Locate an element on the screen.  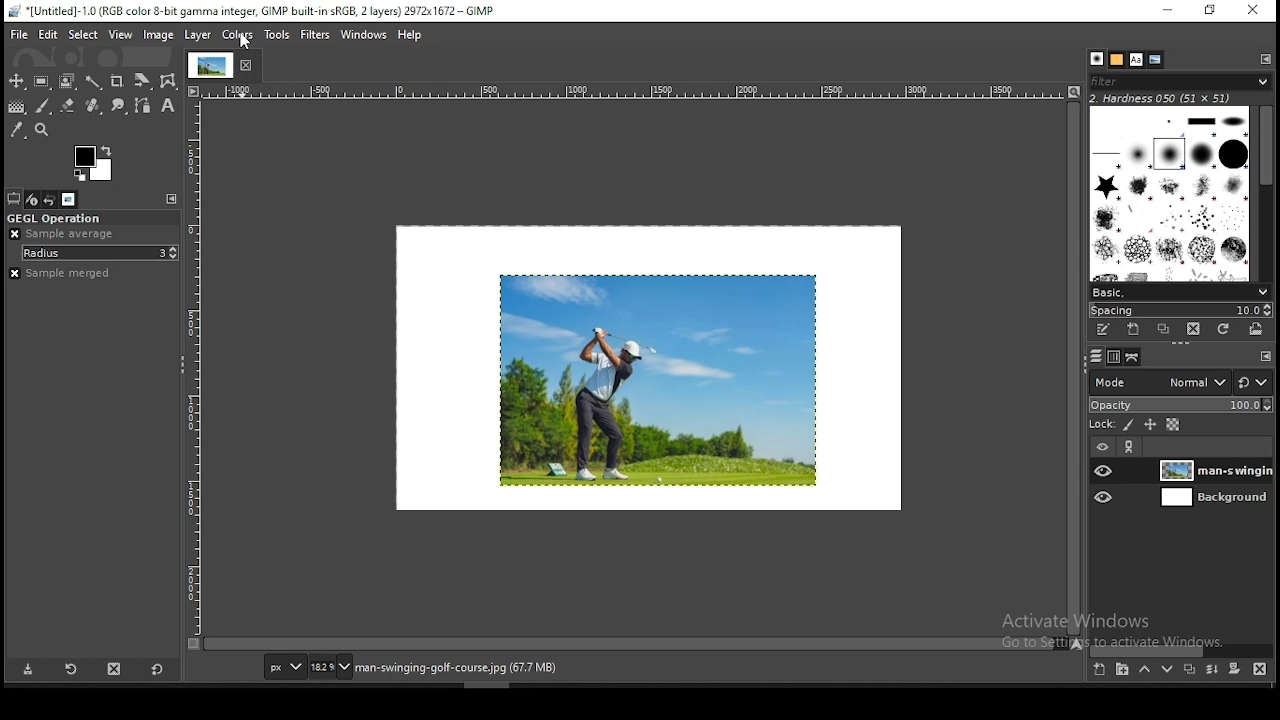
horizontal scale is located at coordinates (633, 93).